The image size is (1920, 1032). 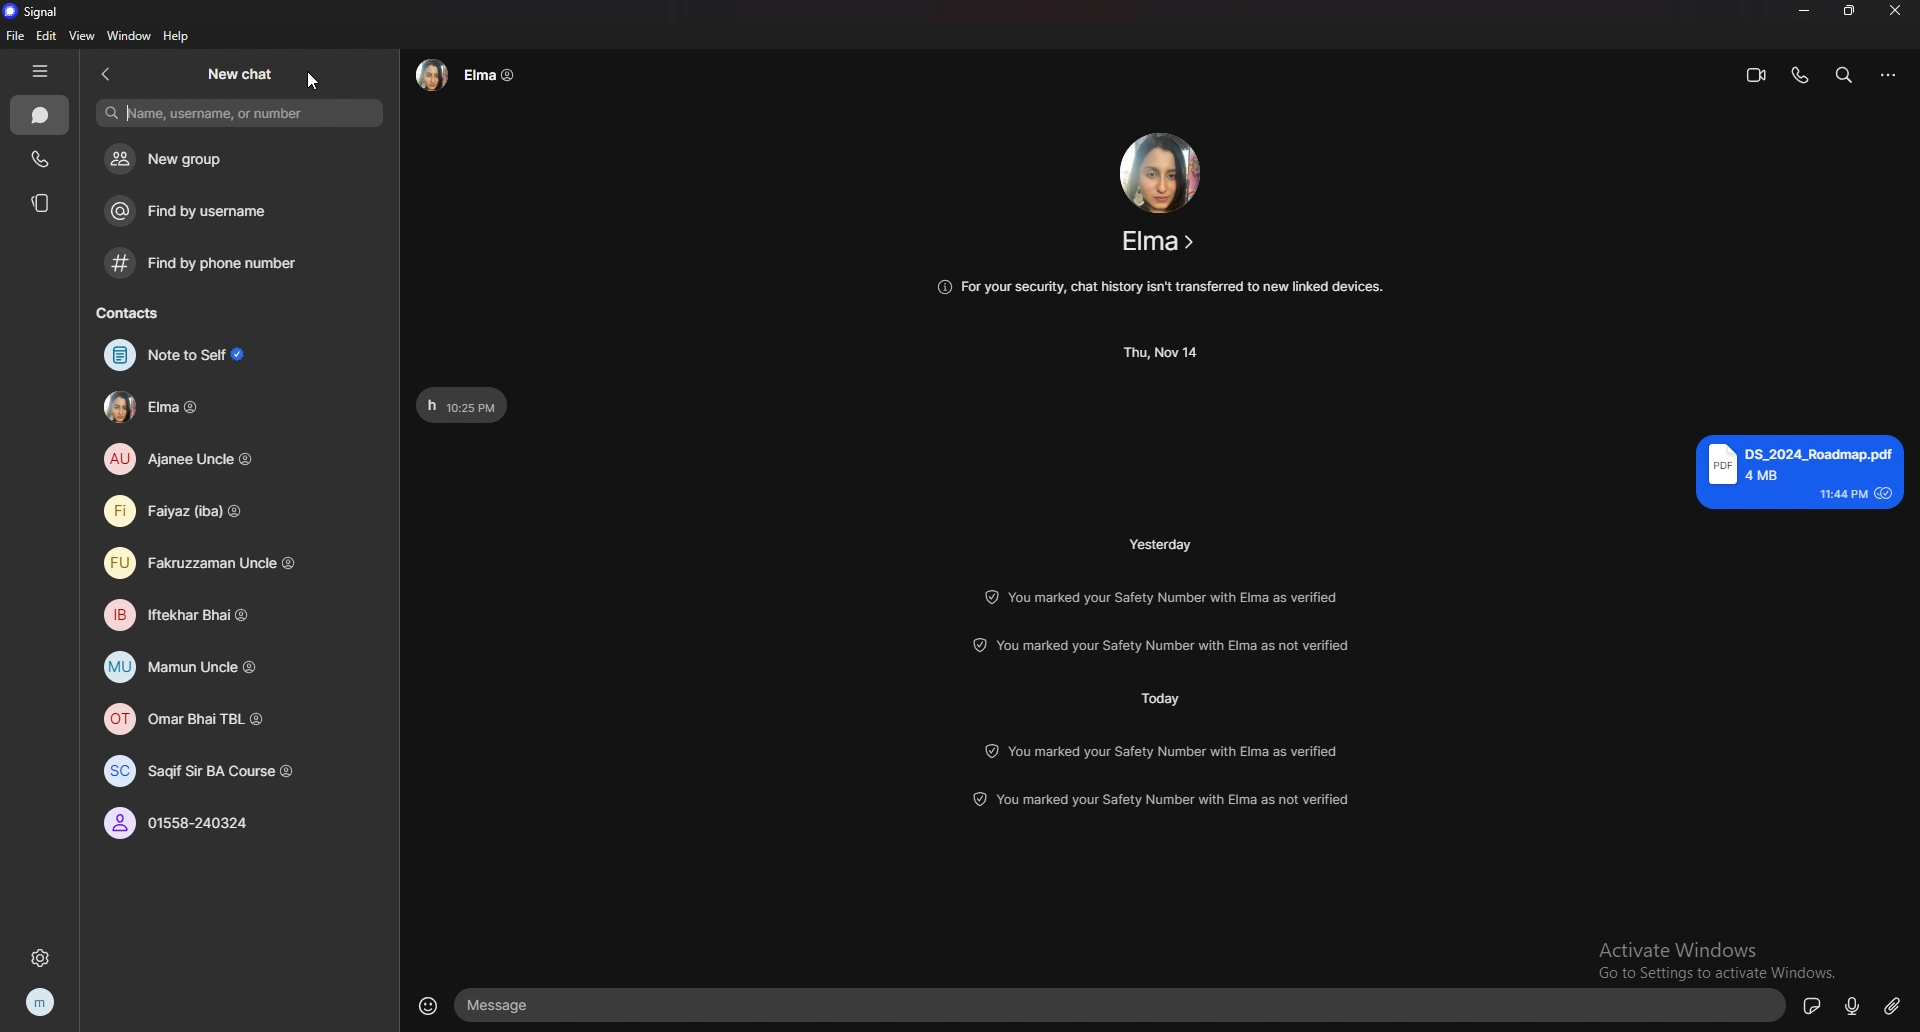 I want to click on chats, so click(x=40, y=115).